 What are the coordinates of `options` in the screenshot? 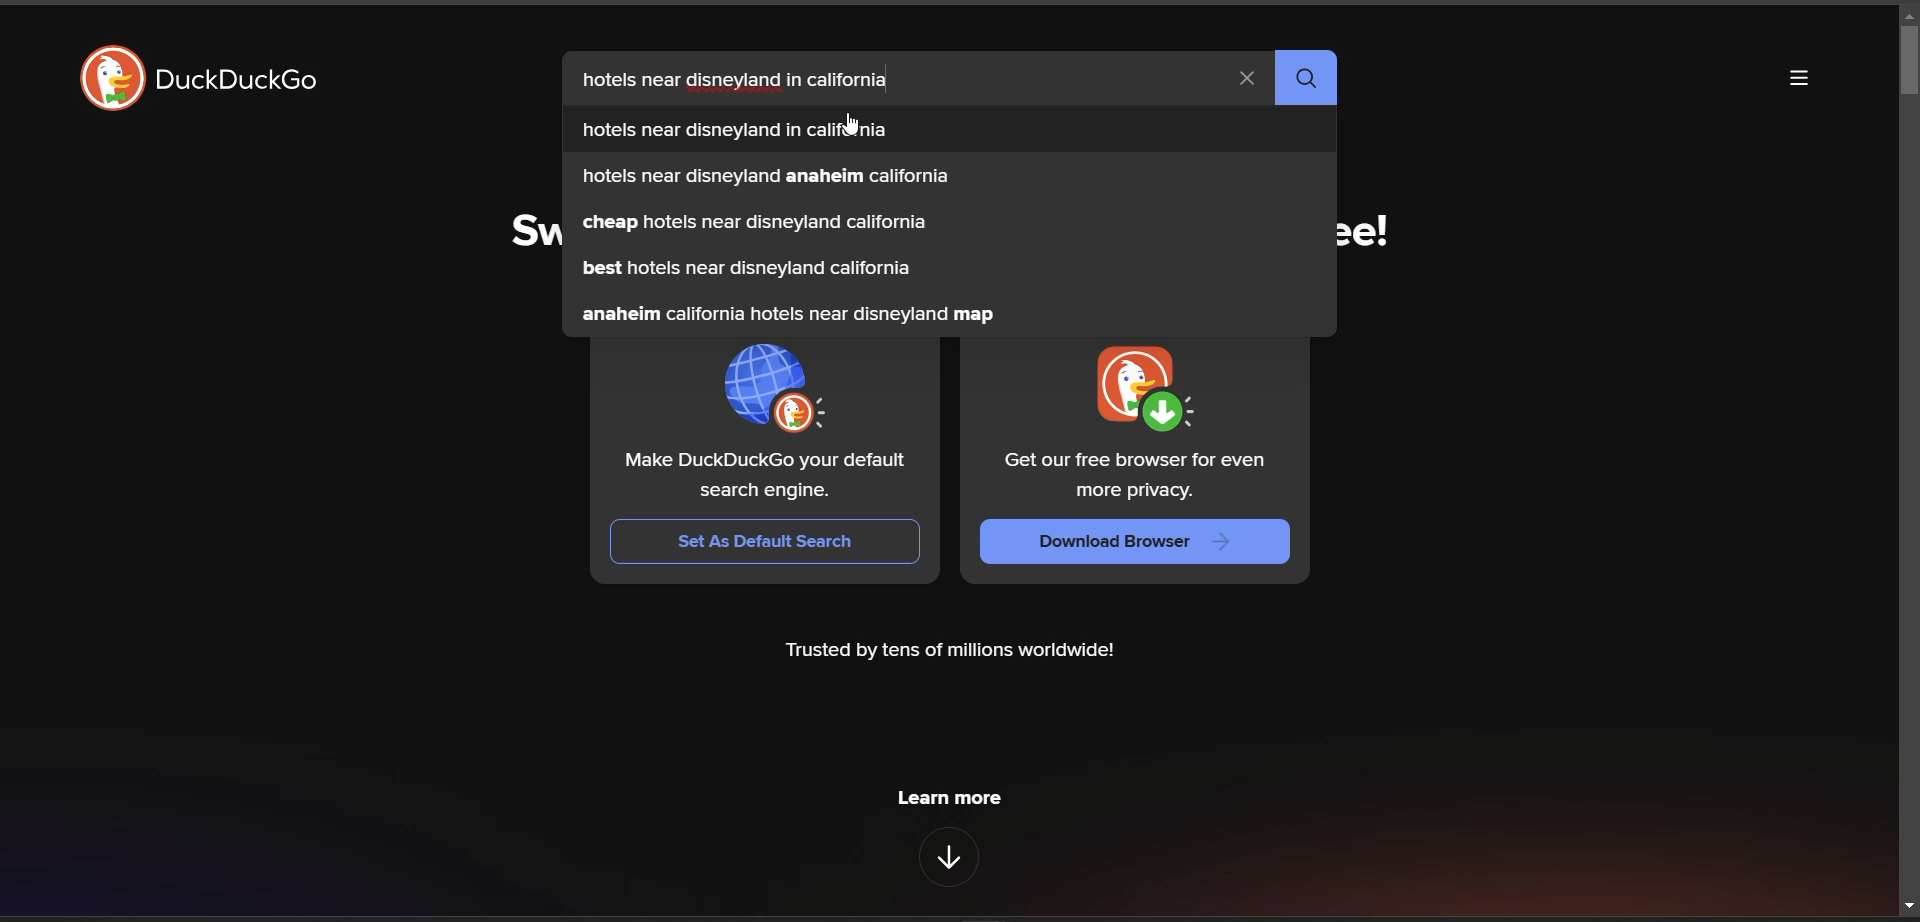 It's located at (1801, 80).